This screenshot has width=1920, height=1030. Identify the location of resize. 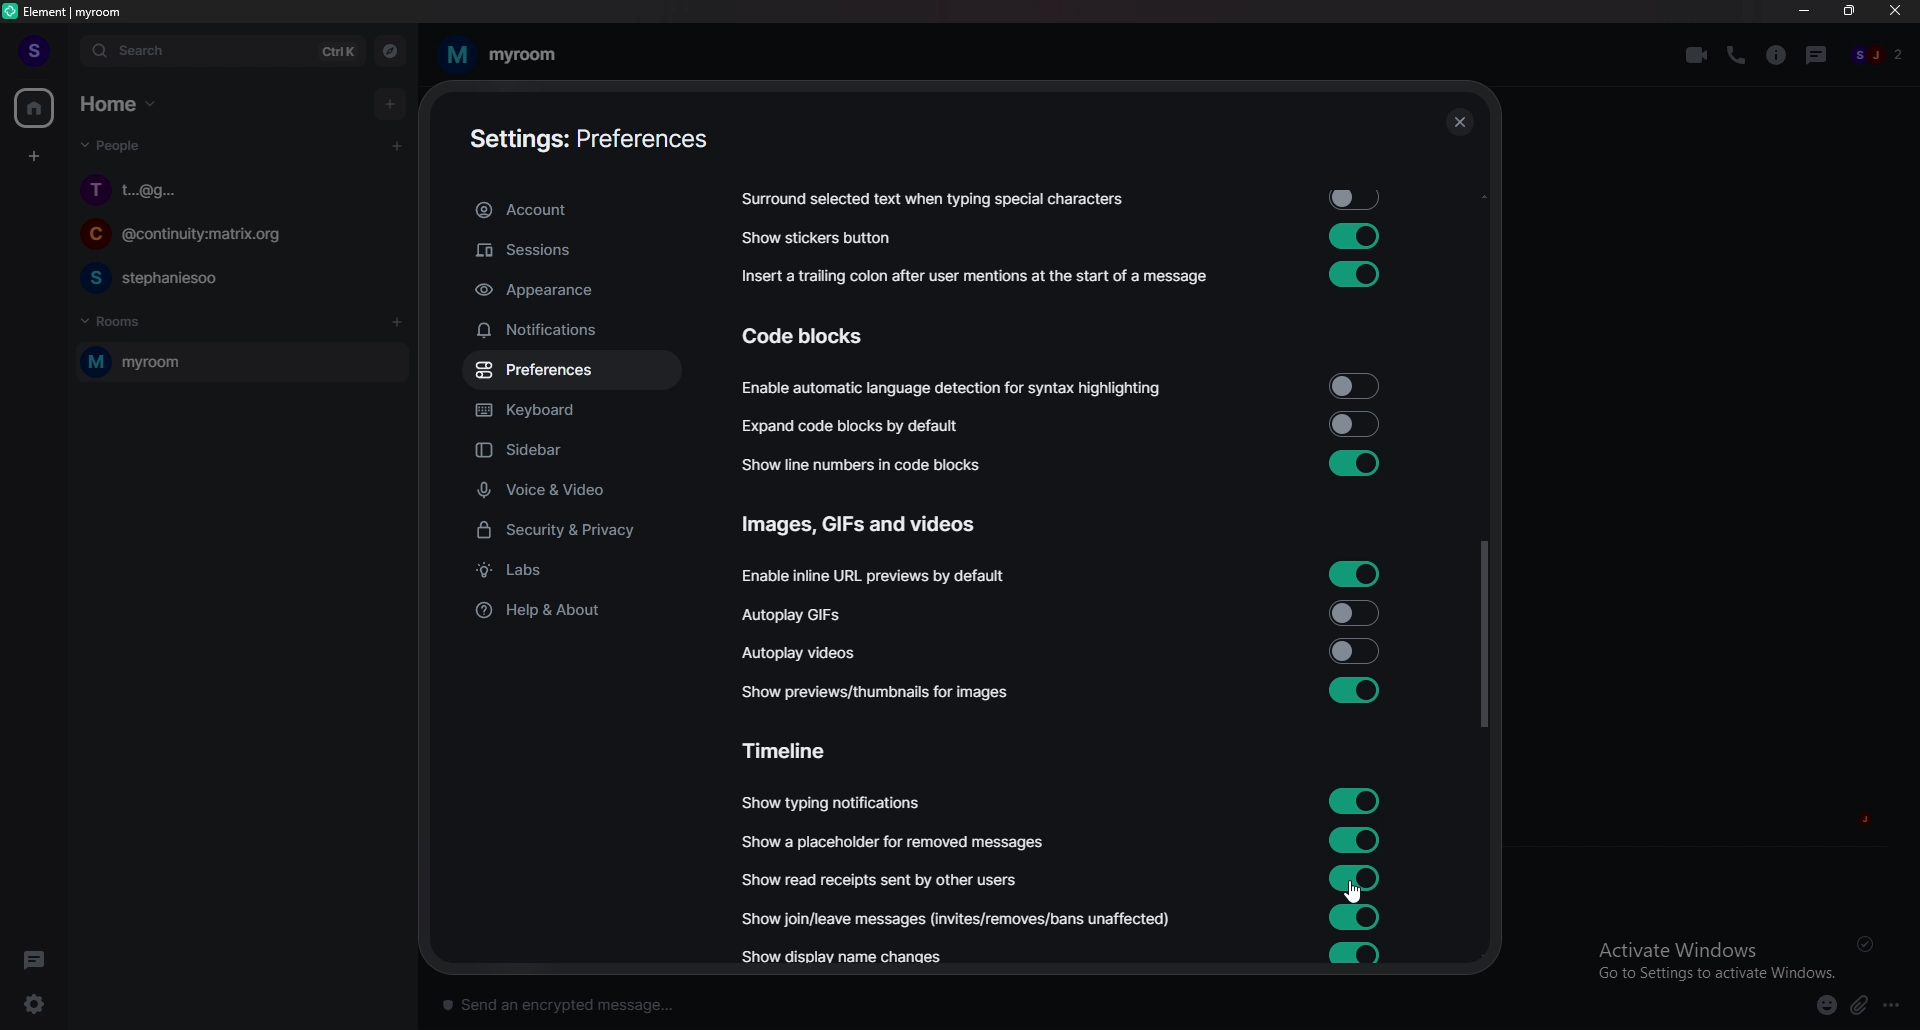
(1852, 11).